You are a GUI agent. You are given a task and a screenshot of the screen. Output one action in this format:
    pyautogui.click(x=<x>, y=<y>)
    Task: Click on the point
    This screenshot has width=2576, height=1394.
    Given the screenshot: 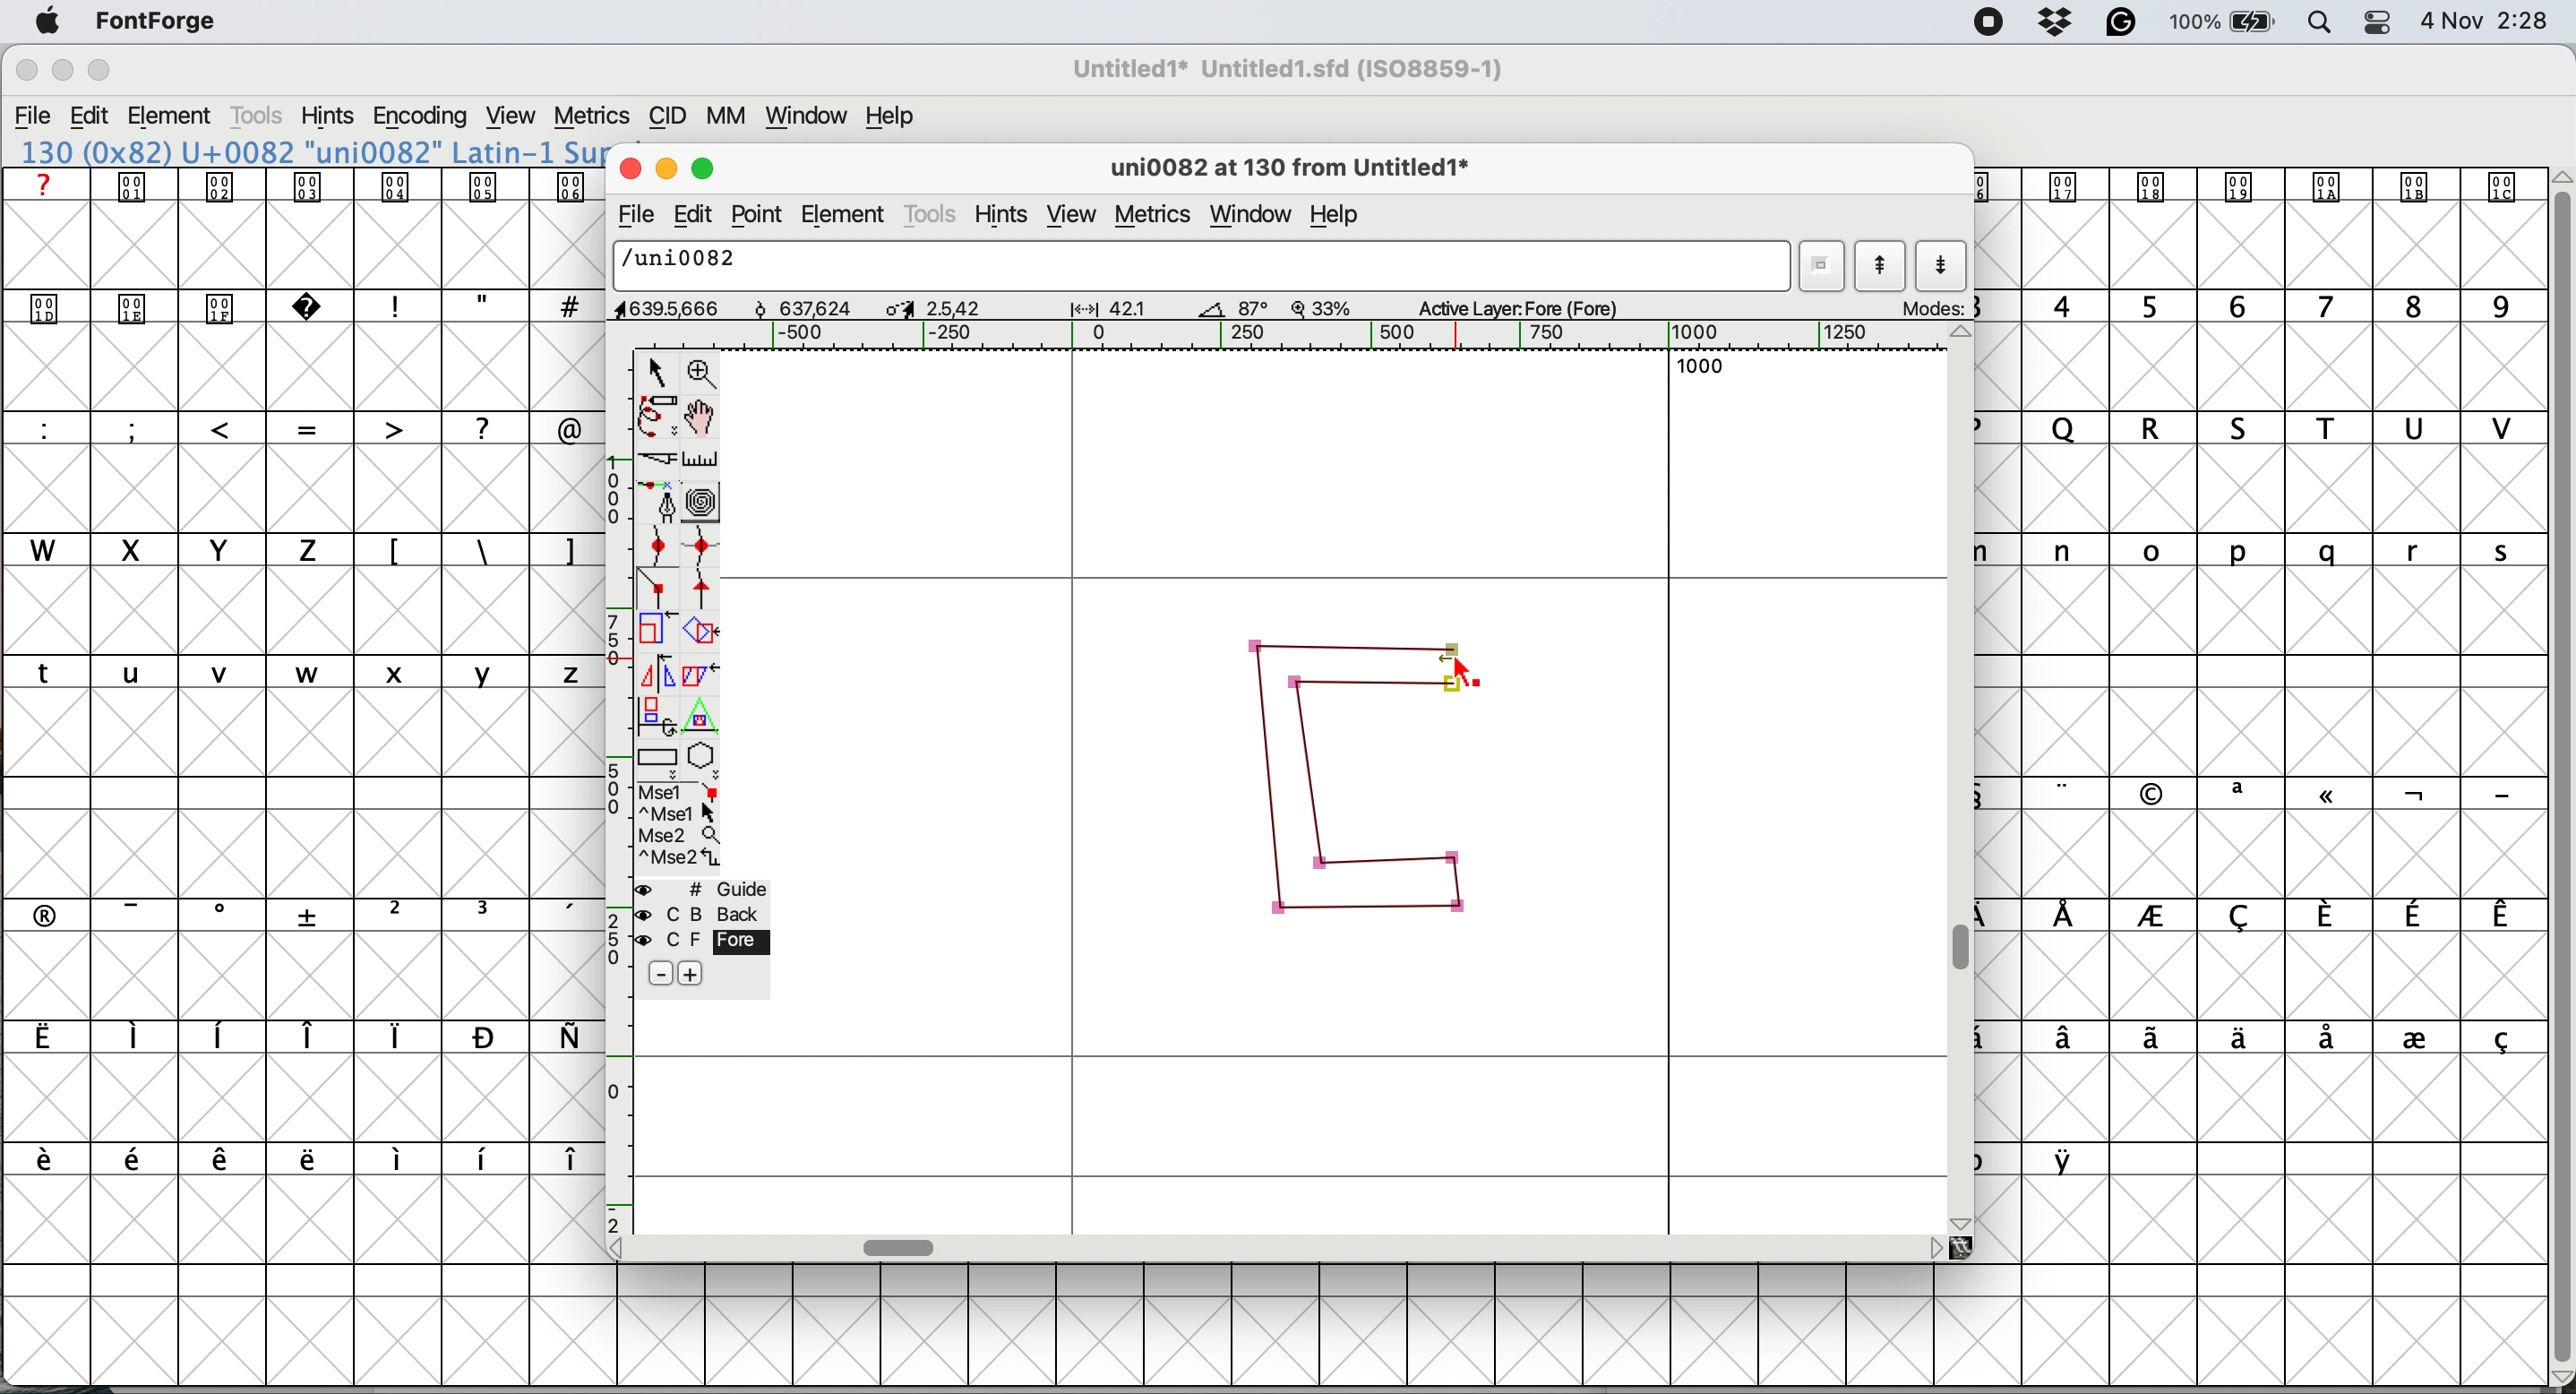 What is the action you would take?
    pyautogui.click(x=758, y=215)
    